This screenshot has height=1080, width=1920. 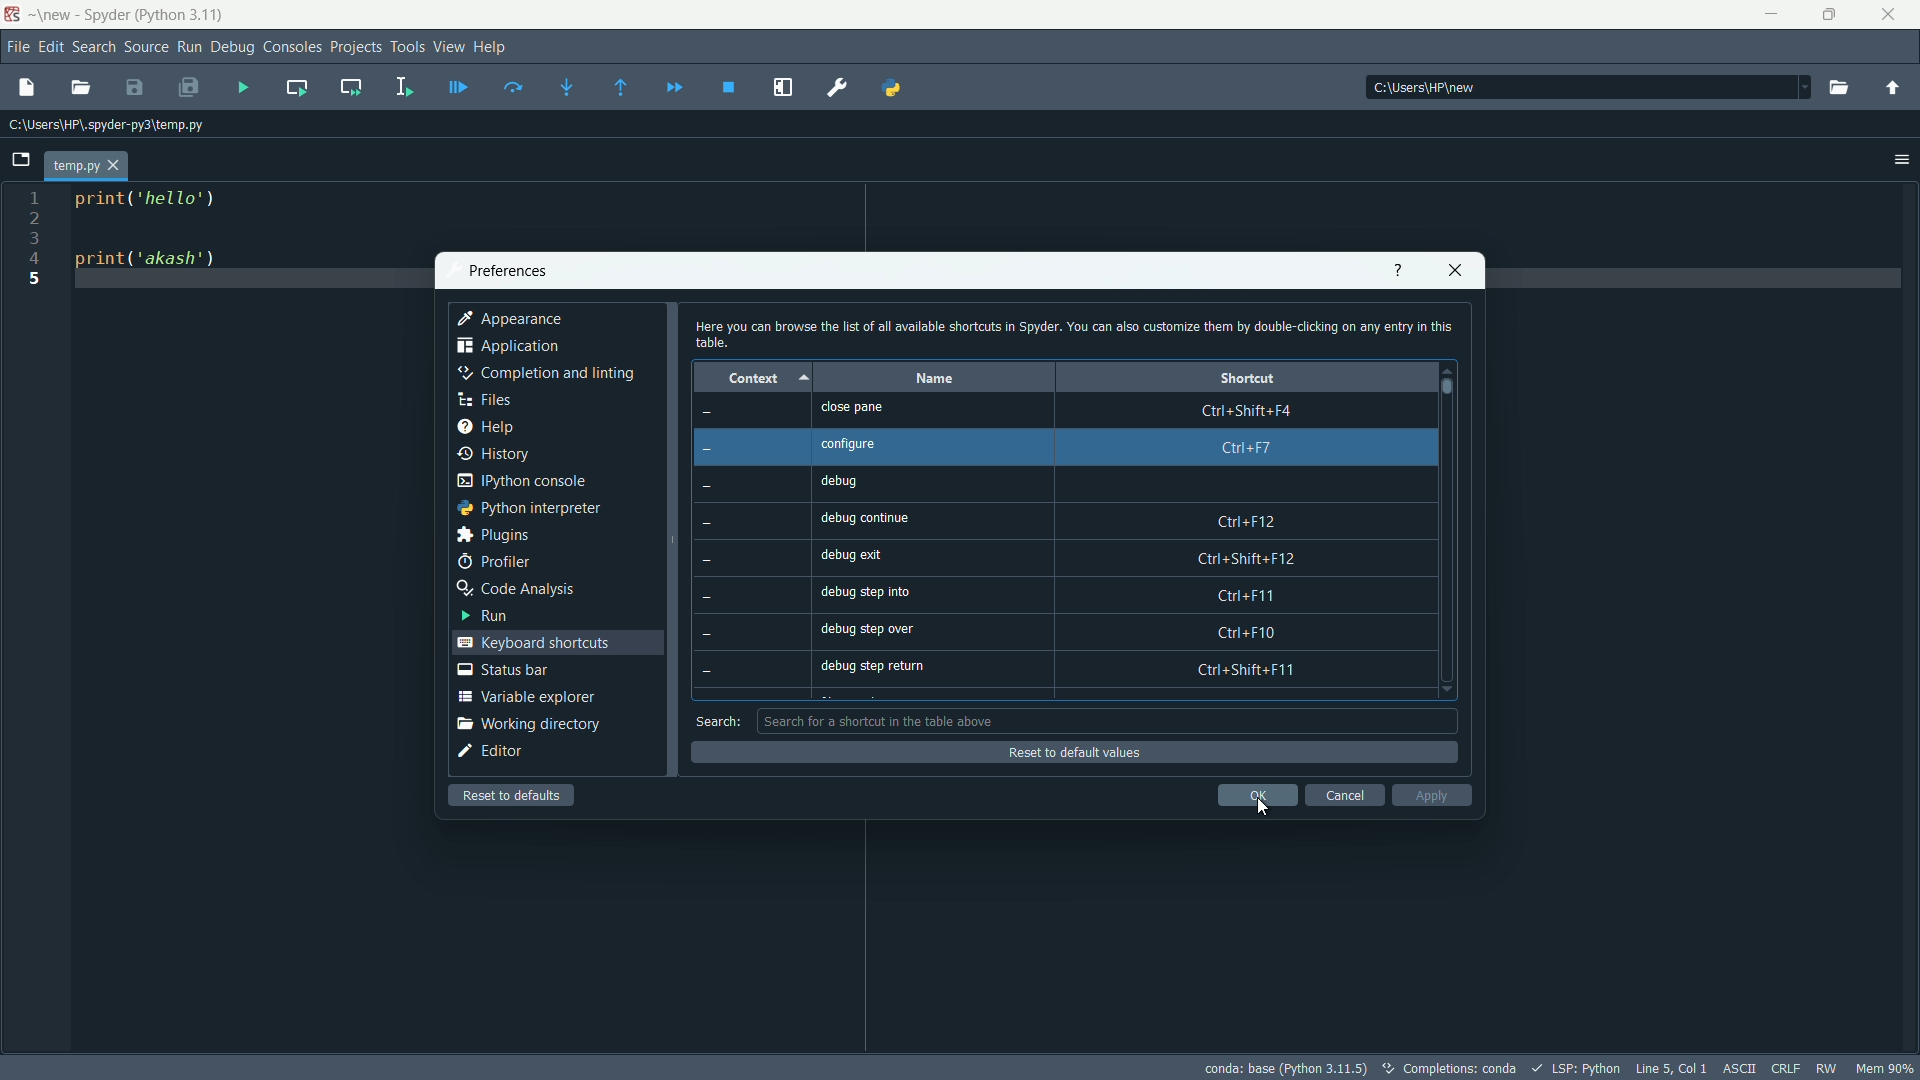 I want to click on editor, so click(x=491, y=750).